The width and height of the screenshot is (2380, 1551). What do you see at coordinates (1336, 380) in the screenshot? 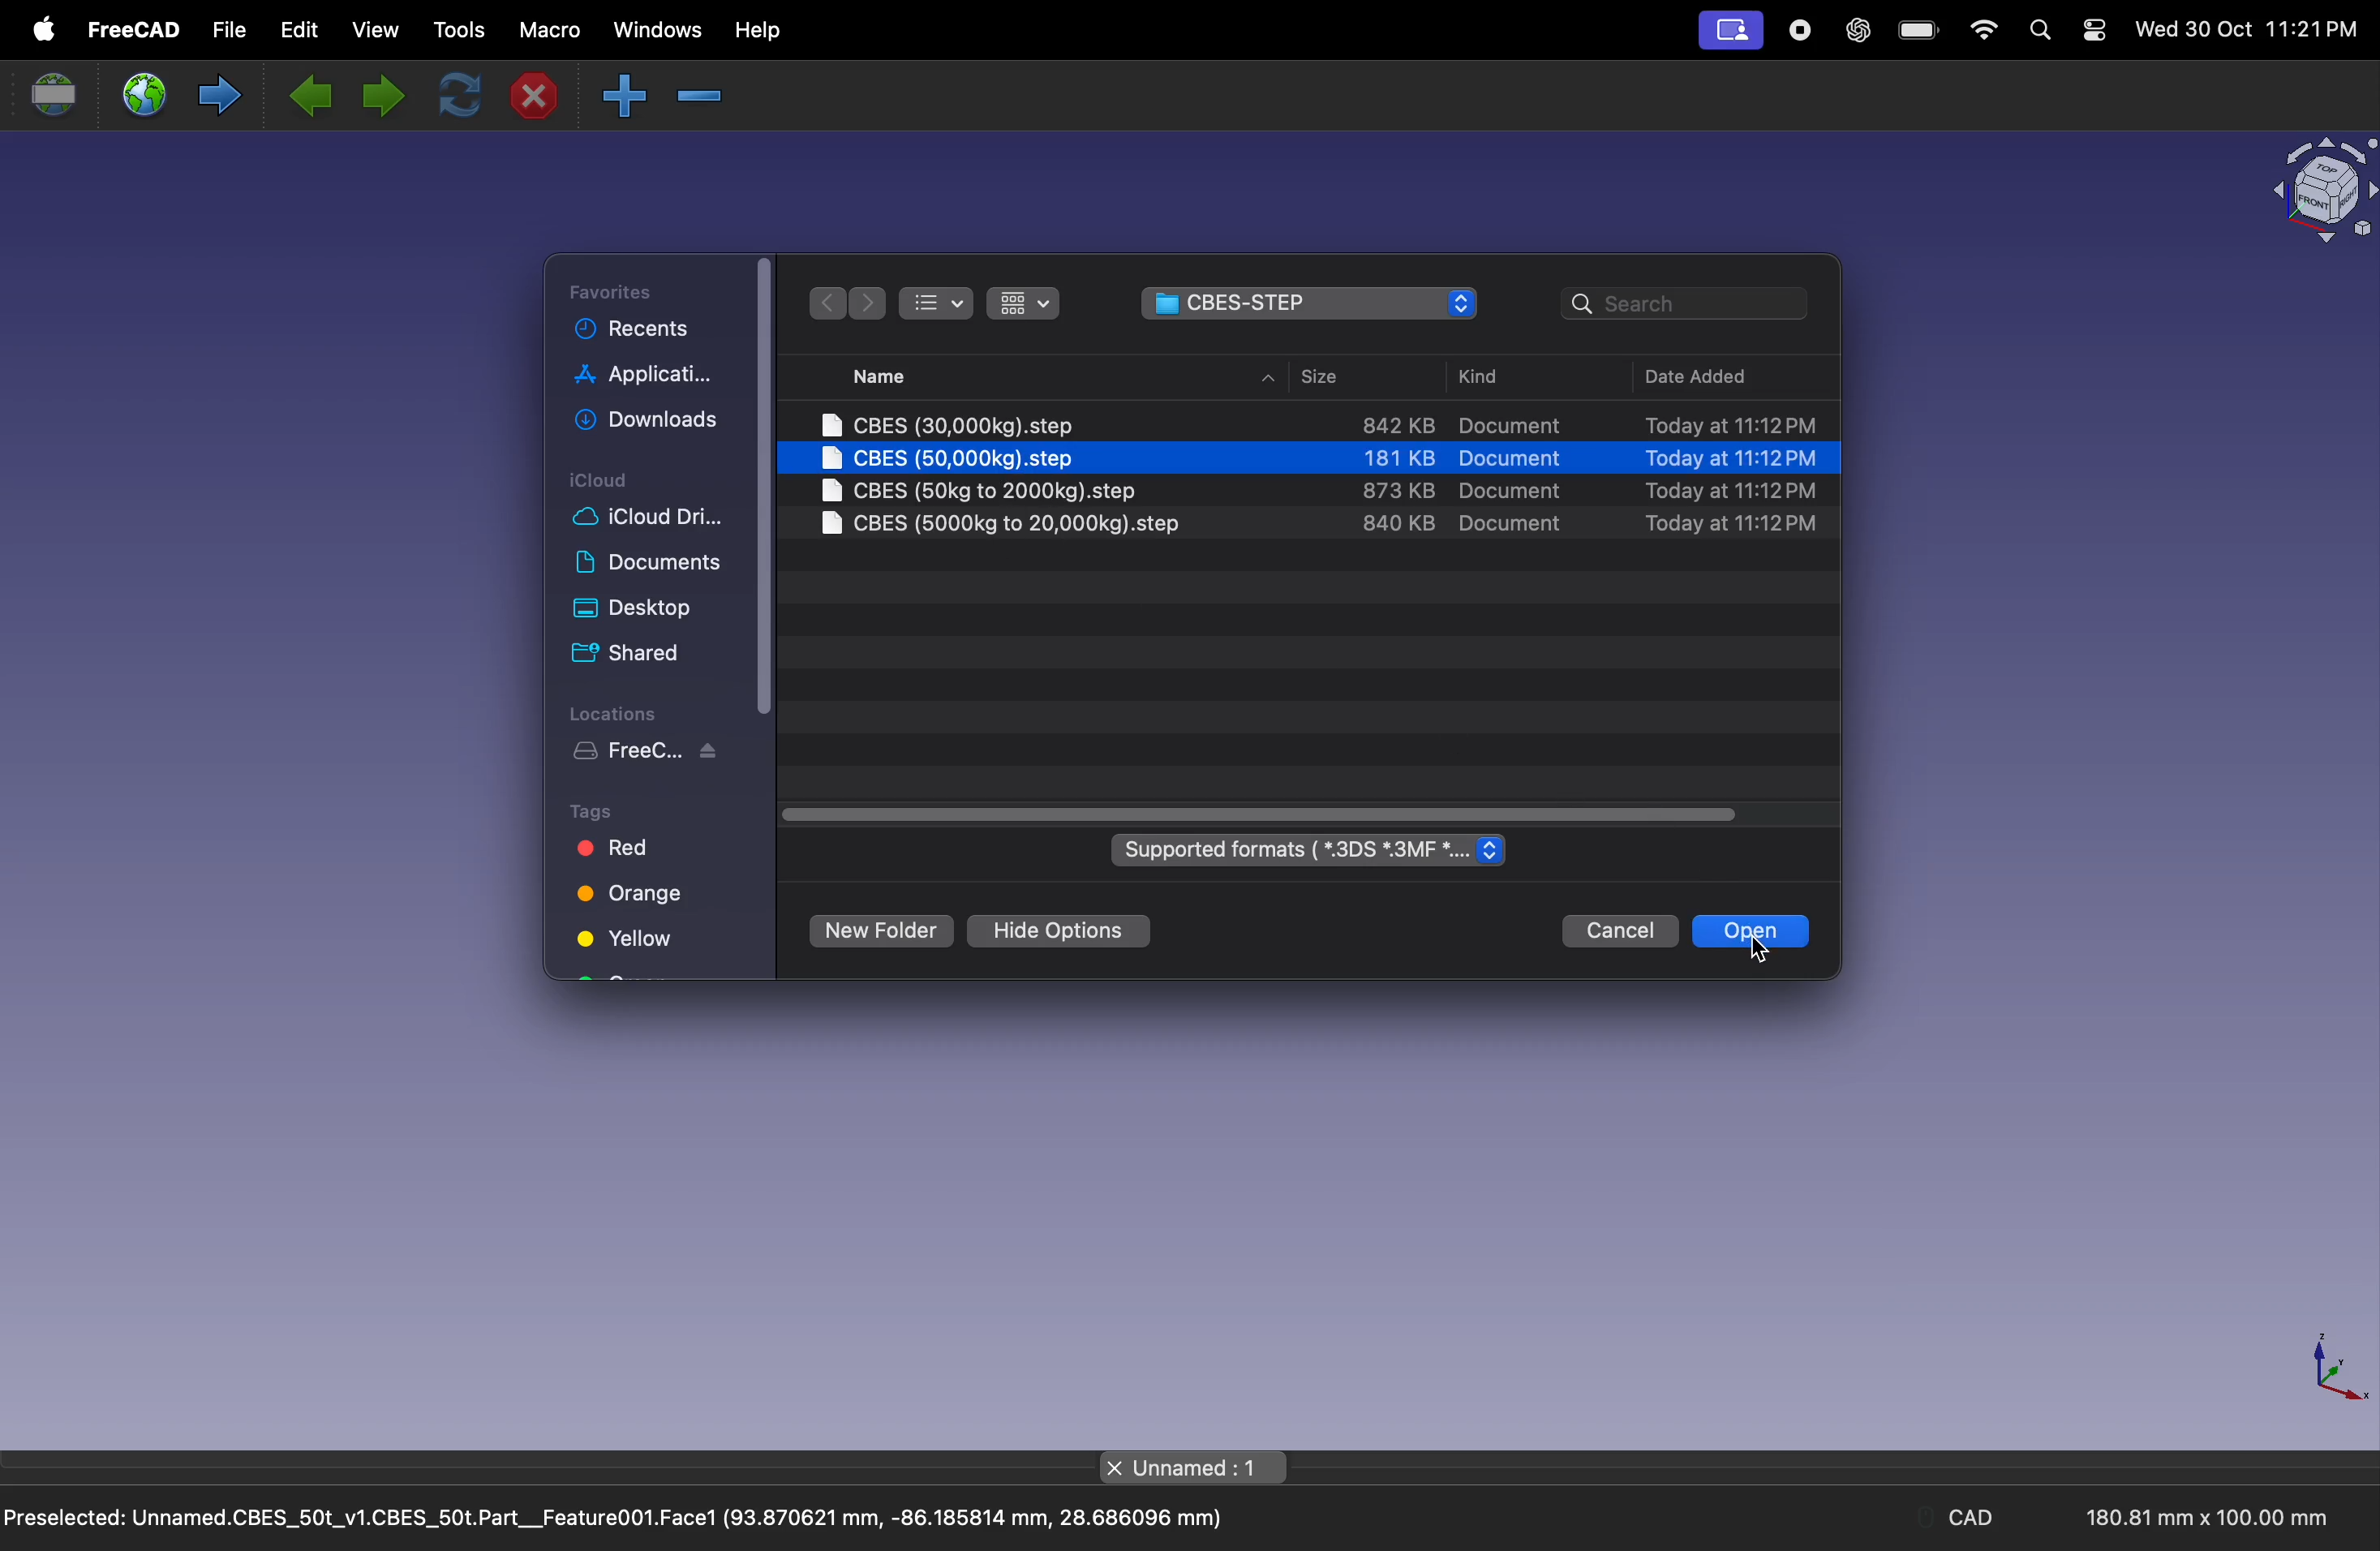
I see `size` at bounding box center [1336, 380].